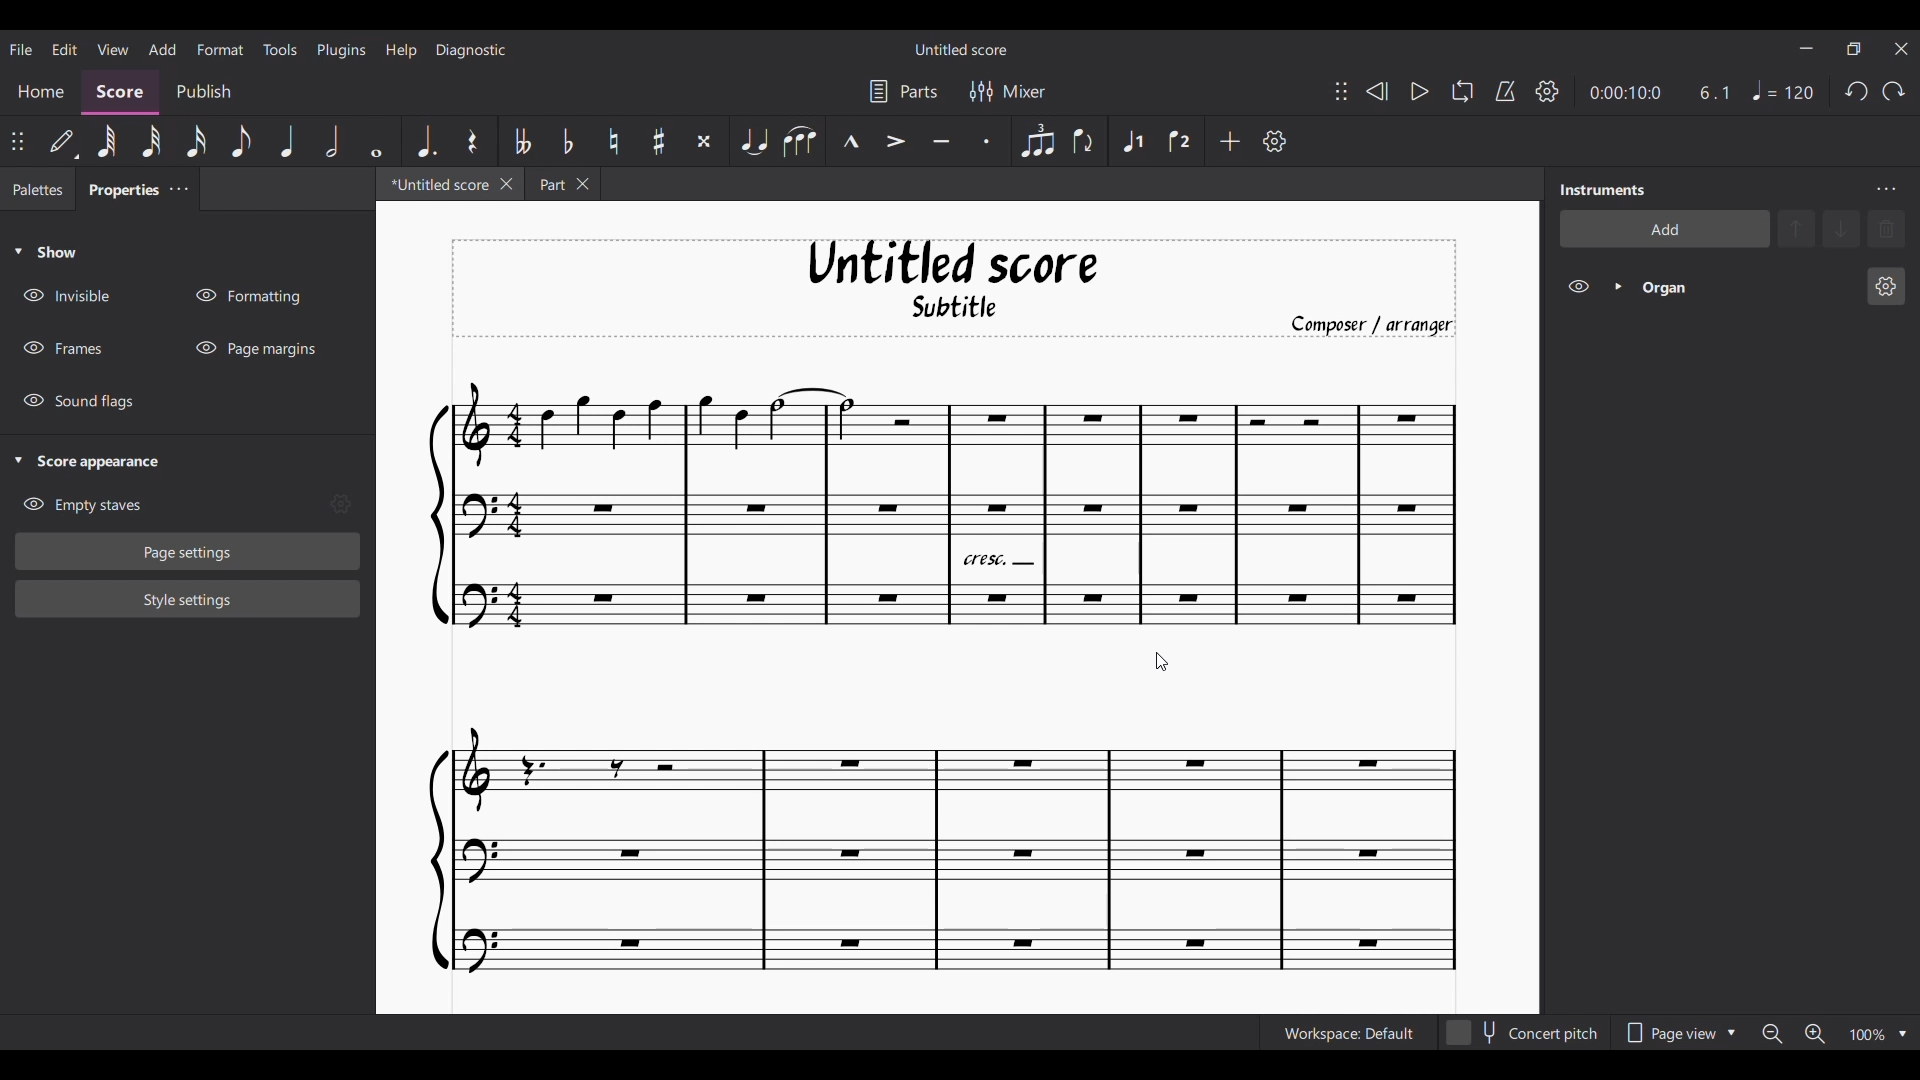 This screenshot has width=1920, height=1080. Describe the element at coordinates (562, 183) in the screenshot. I see `Earlier tab` at that location.